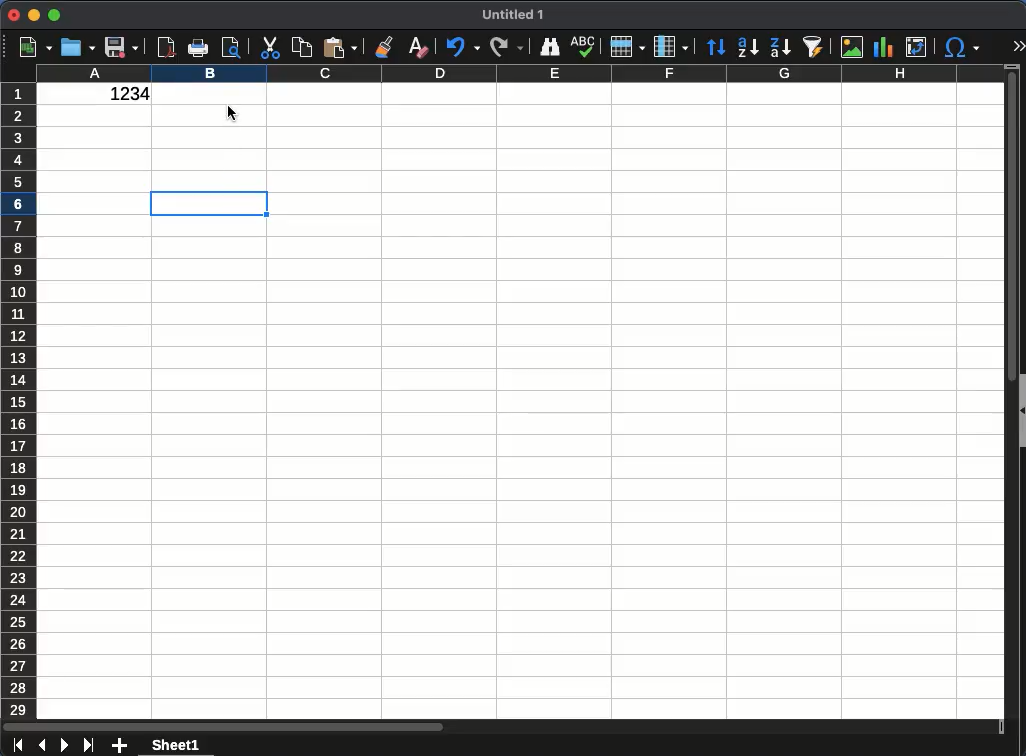  Describe the element at coordinates (417, 45) in the screenshot. I see `clear formatting` at that location.